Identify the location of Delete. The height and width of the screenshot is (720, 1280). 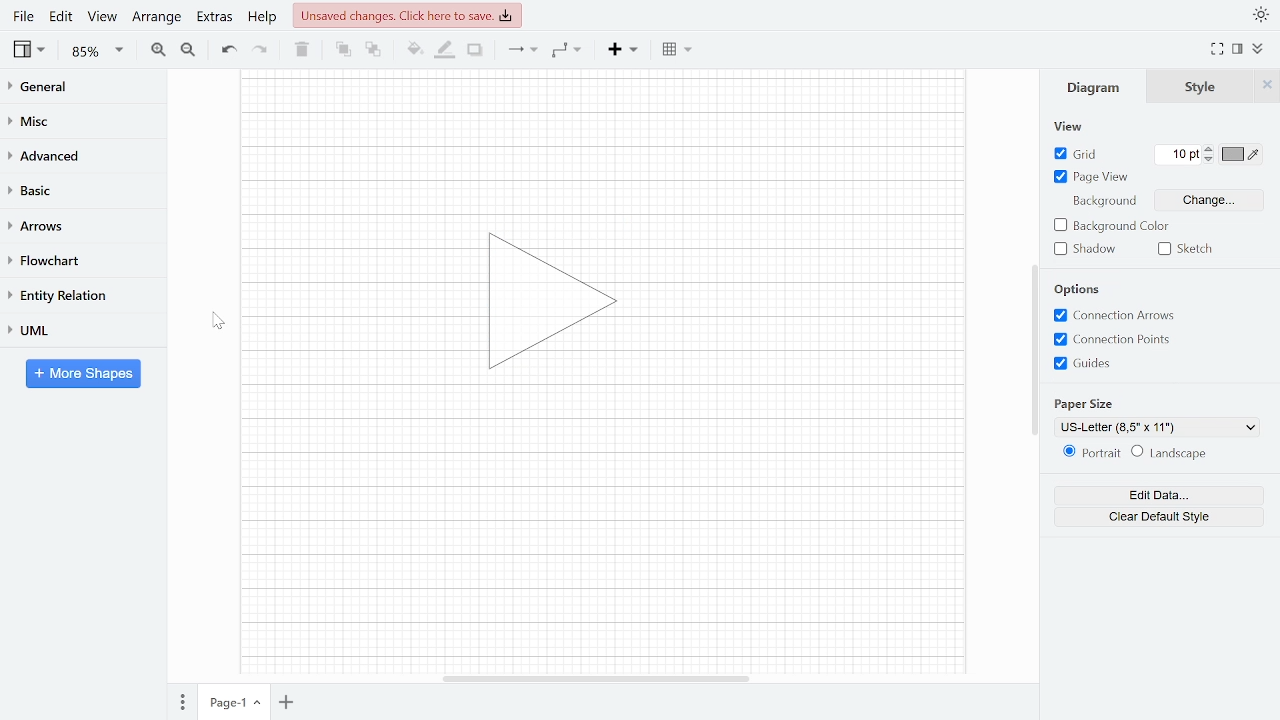
(300, 49).